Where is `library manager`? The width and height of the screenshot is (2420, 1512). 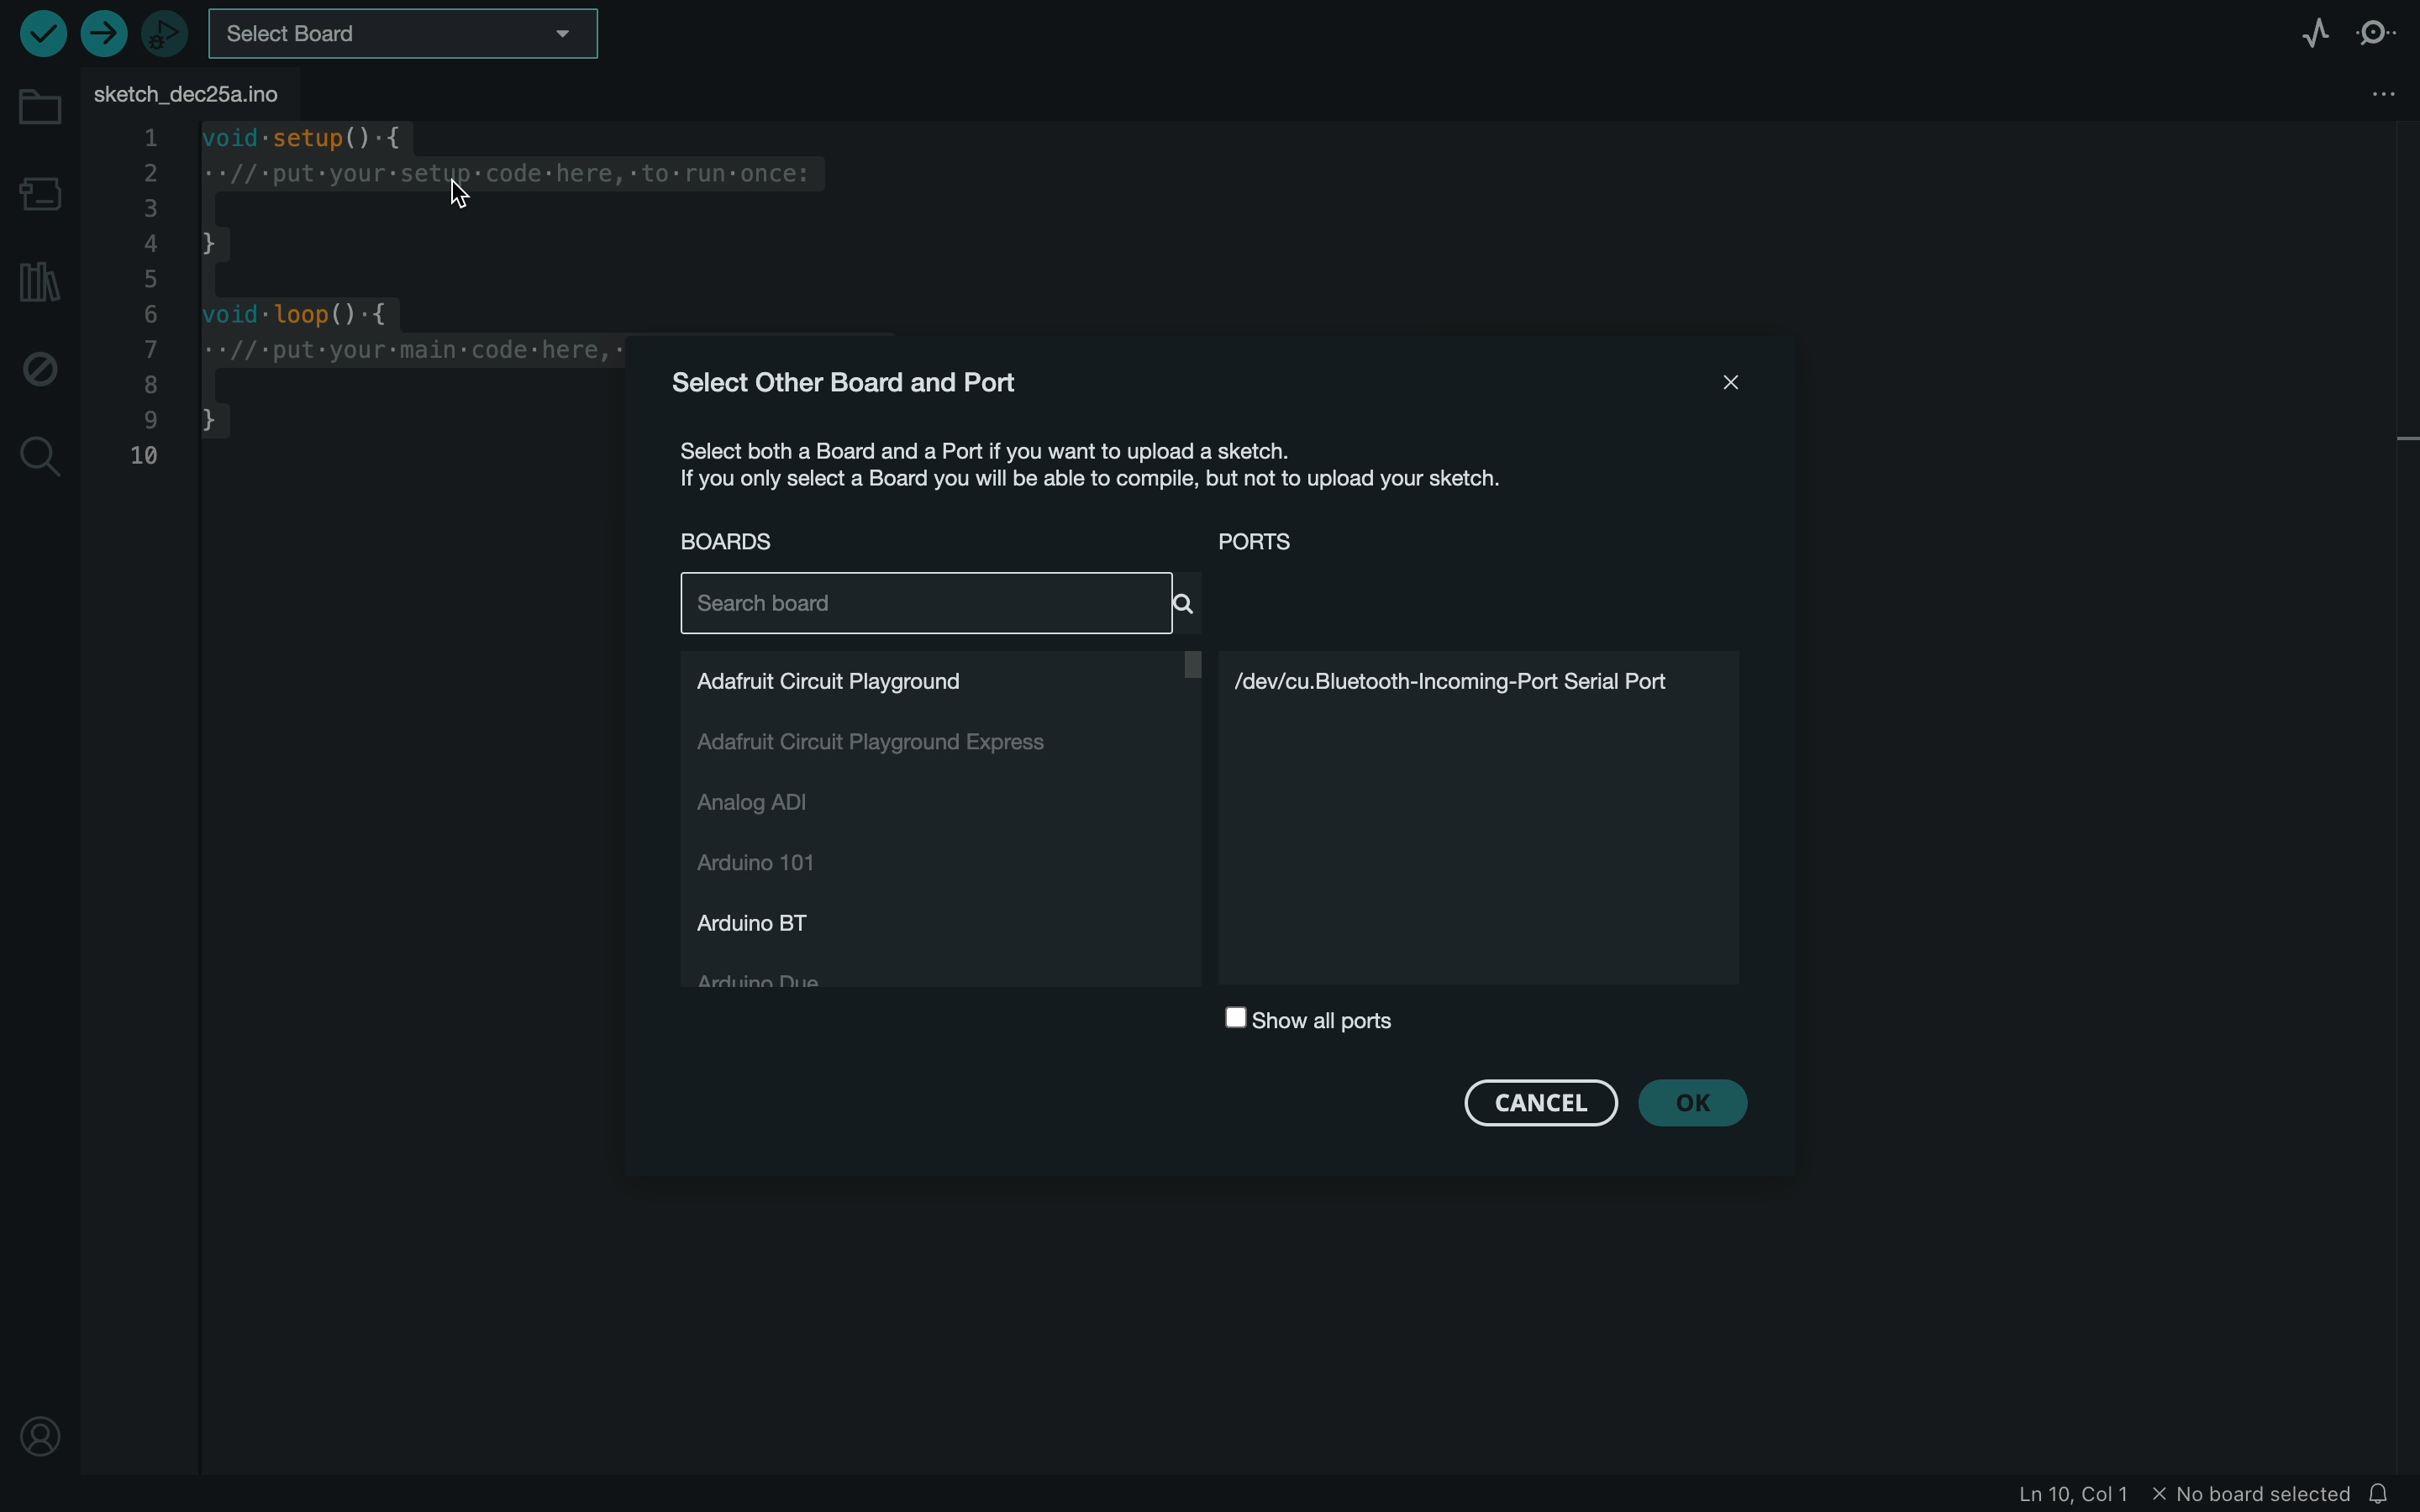
library manager is located at coordinates (38, 280).